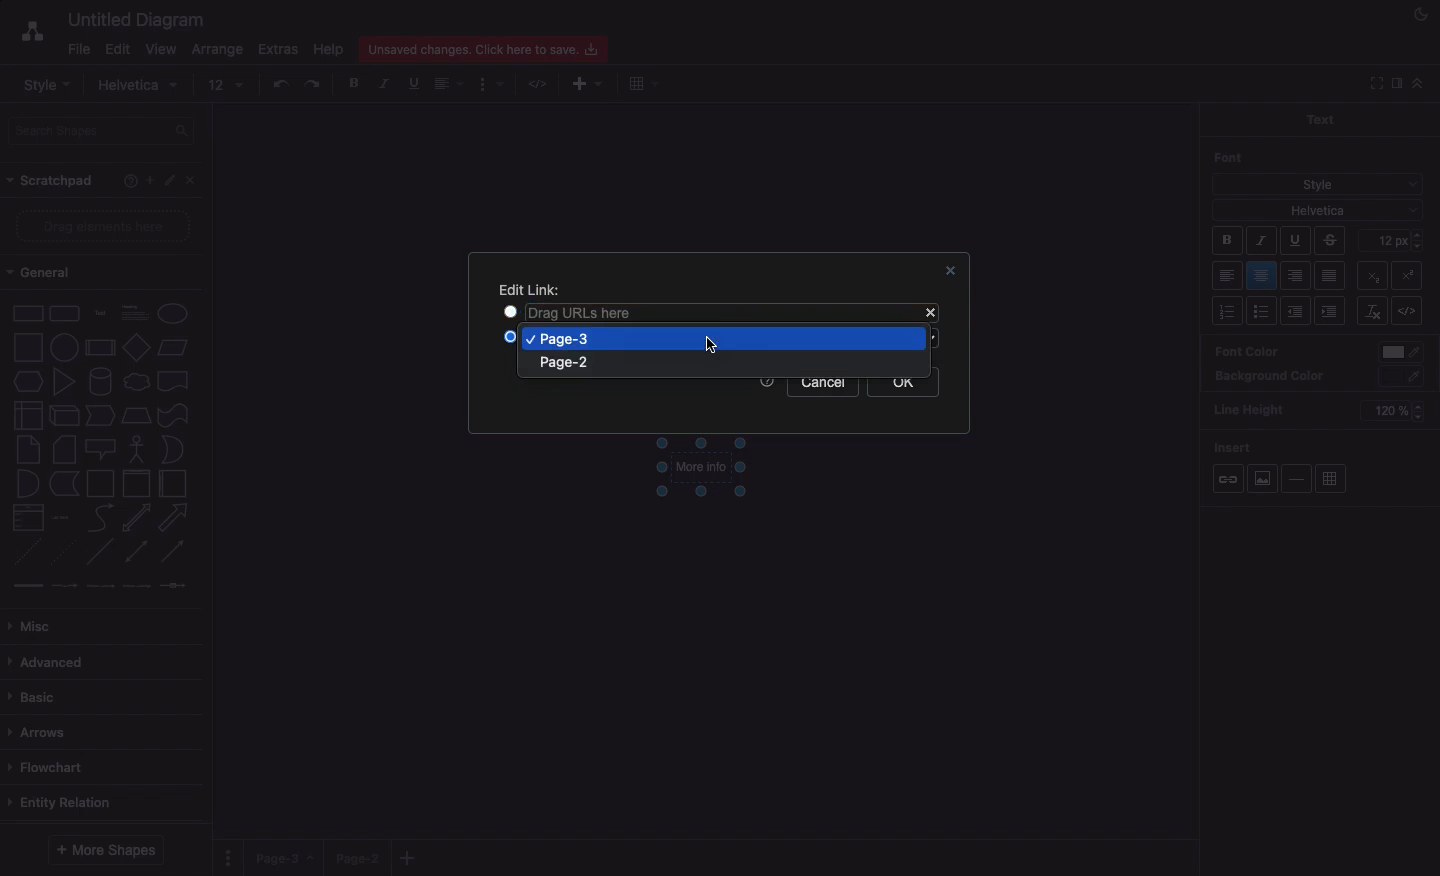  Describe the element at coordinates (314, 84) in the screenshot. I see `Redo` at that location.